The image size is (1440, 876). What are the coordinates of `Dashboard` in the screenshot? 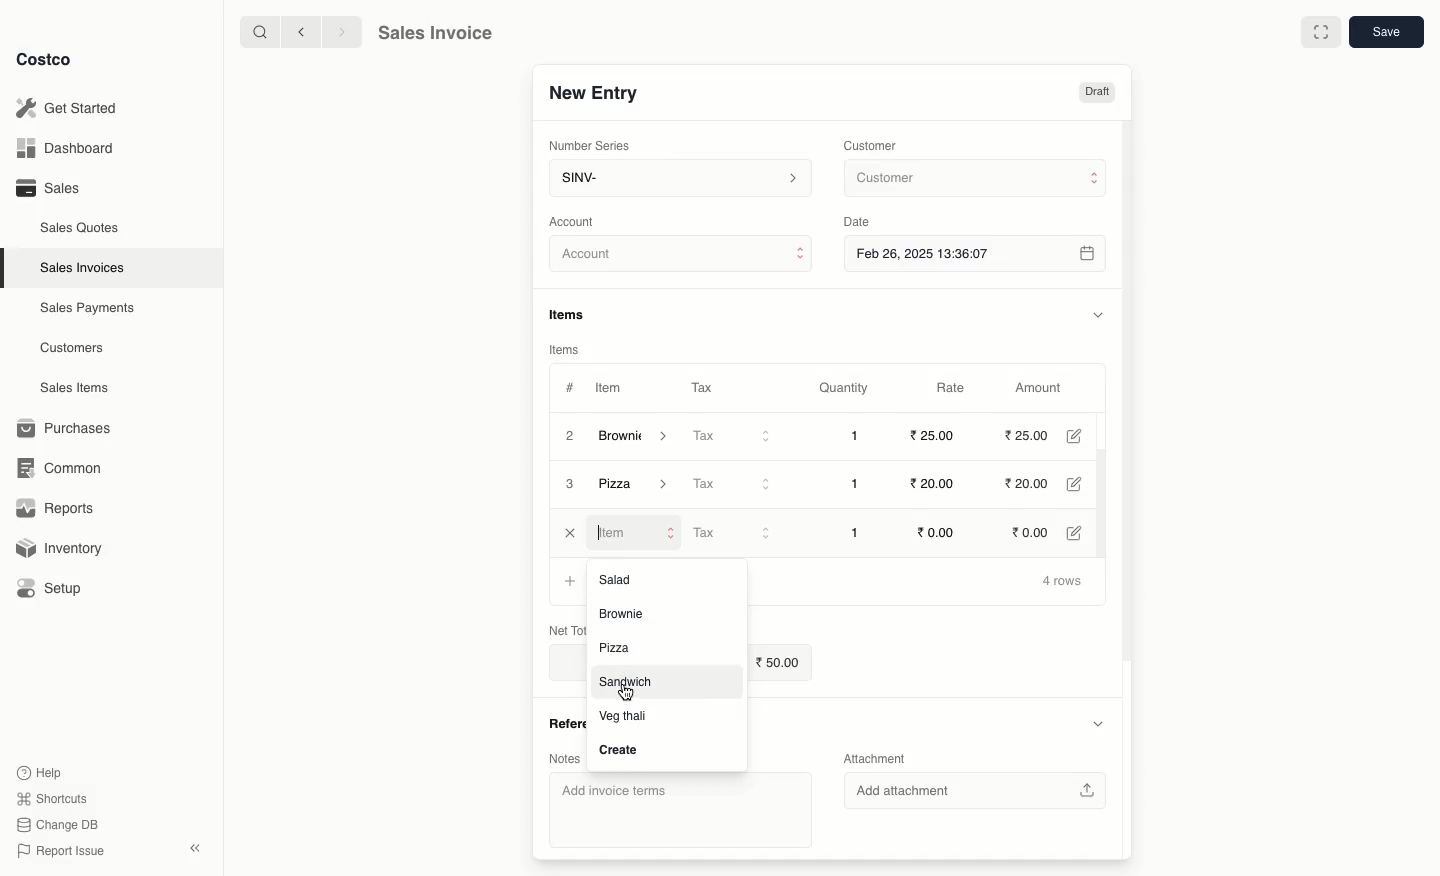 It's located at (62, 149).